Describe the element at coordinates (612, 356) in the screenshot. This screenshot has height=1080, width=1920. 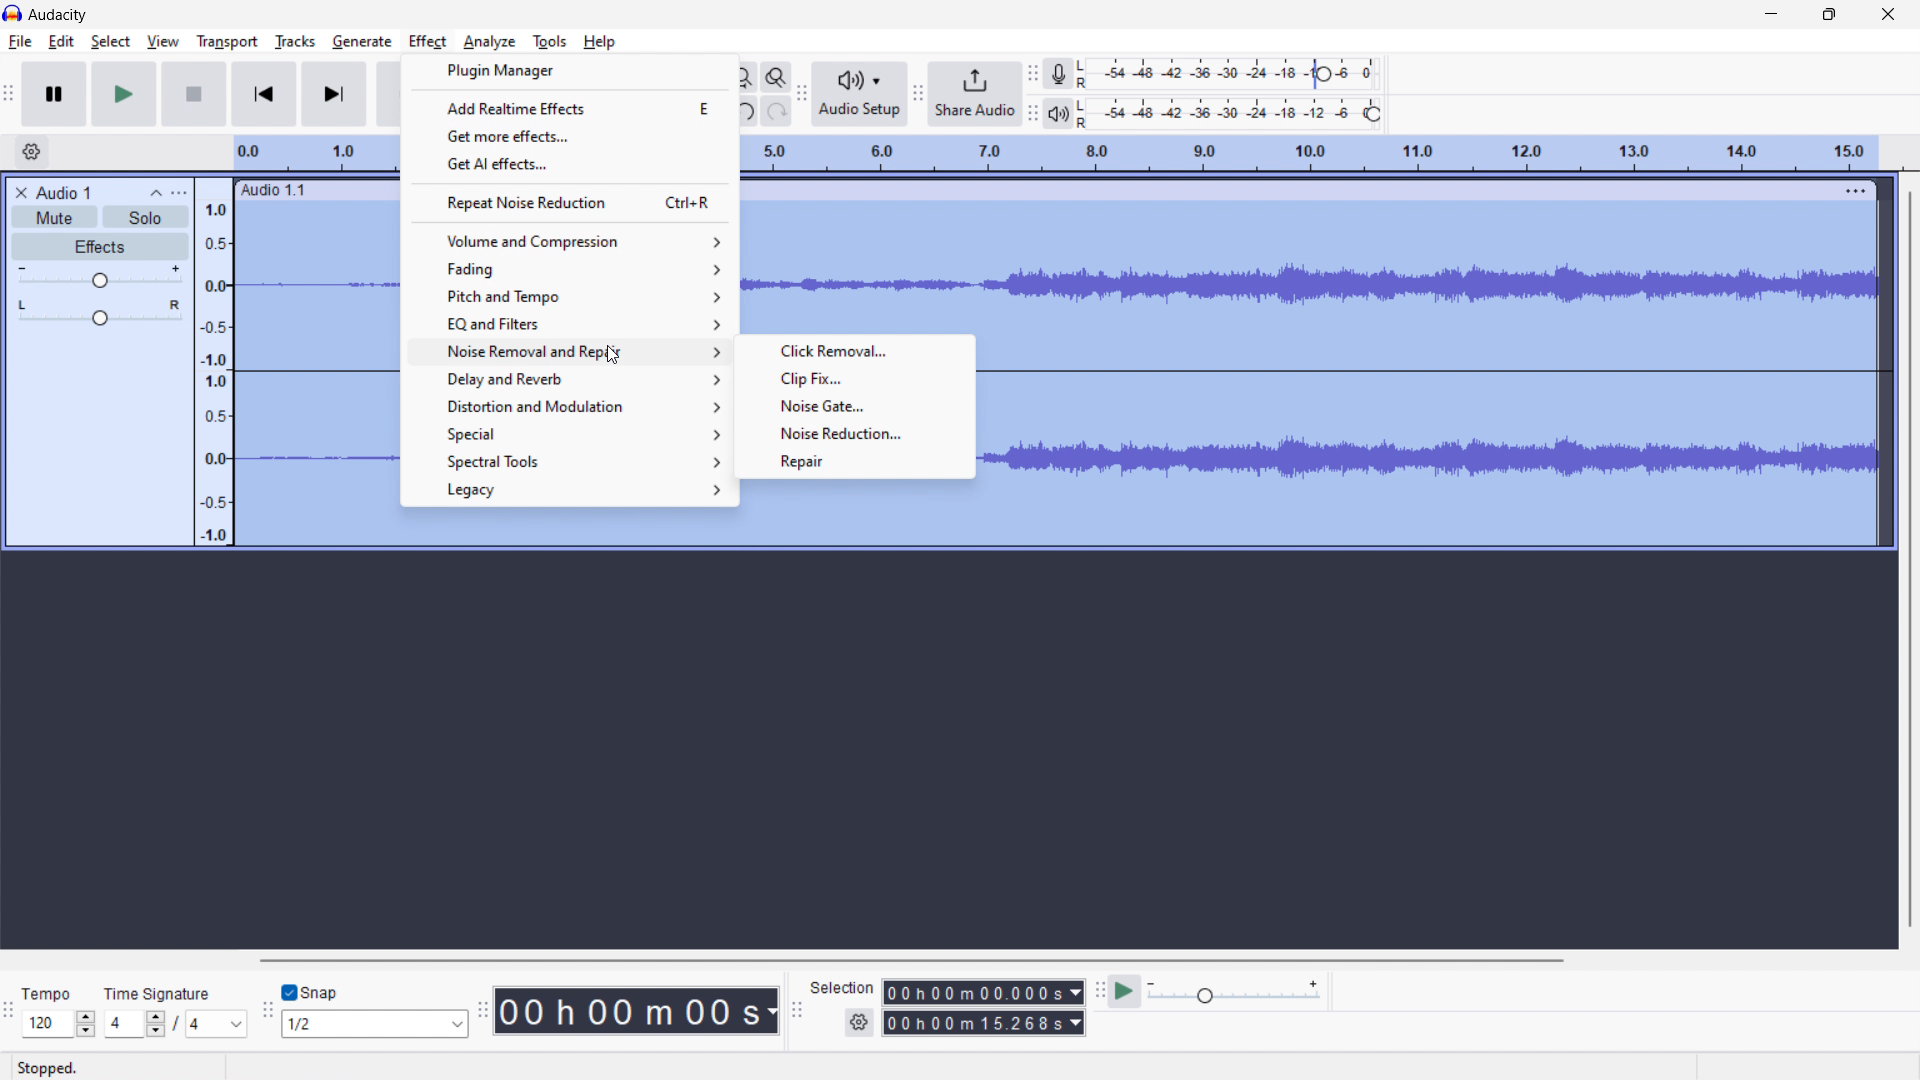
I see `cursor` at that location.